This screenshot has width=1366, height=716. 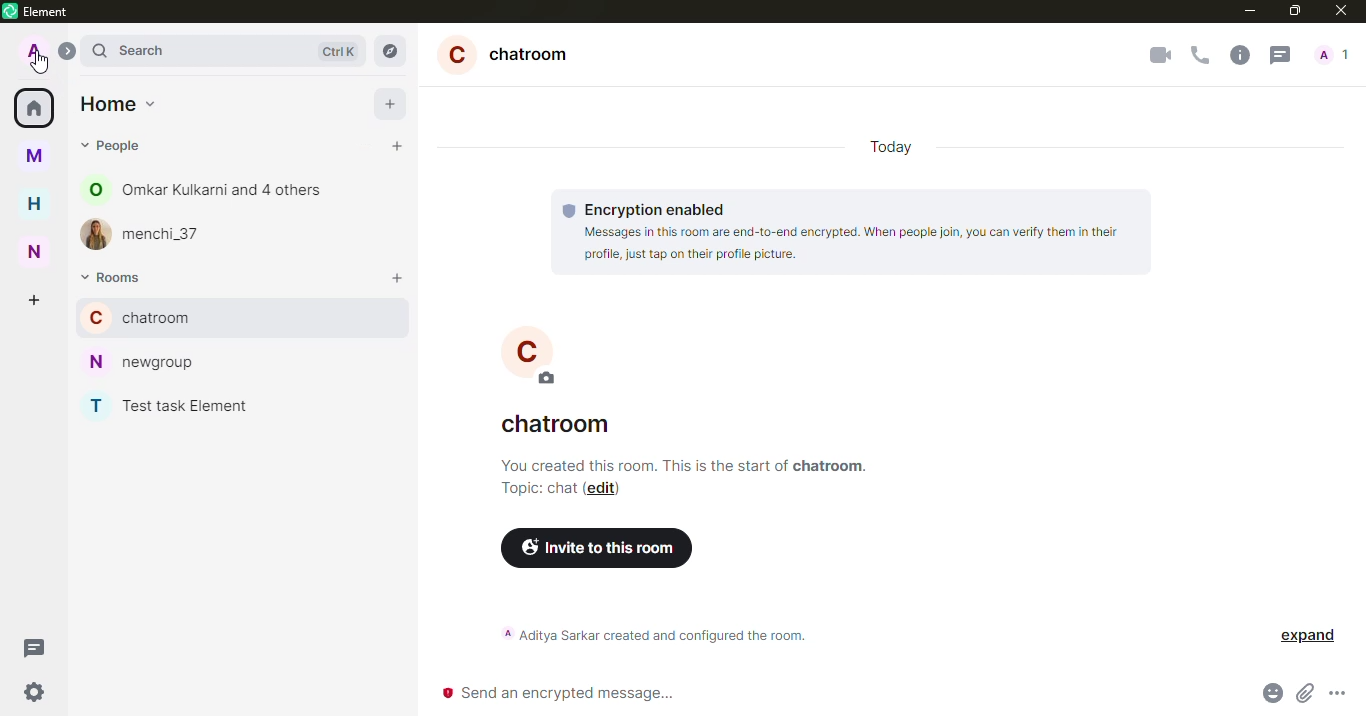 What do you see at coordinates (174, 403) in the screenshot?
I see `test task element` at bounding box center [174, 403].